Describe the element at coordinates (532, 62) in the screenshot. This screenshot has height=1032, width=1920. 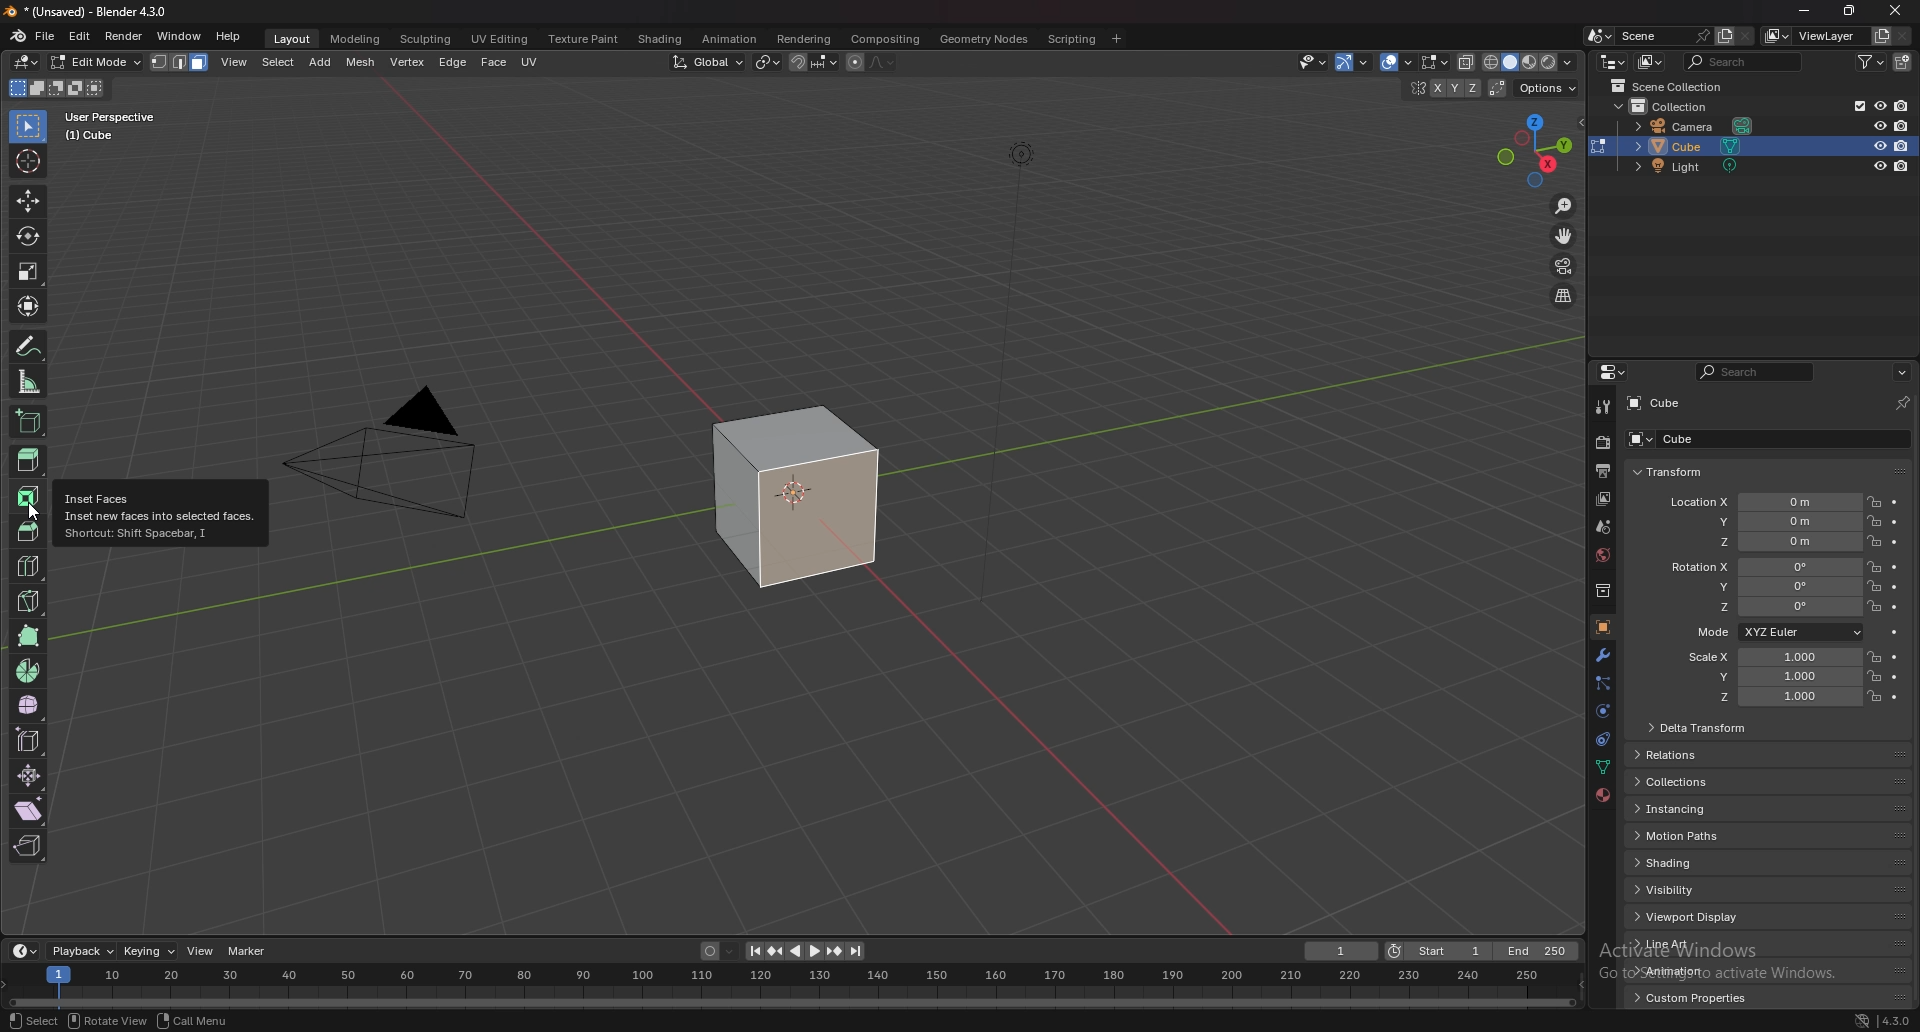
I see `uv` at that location.